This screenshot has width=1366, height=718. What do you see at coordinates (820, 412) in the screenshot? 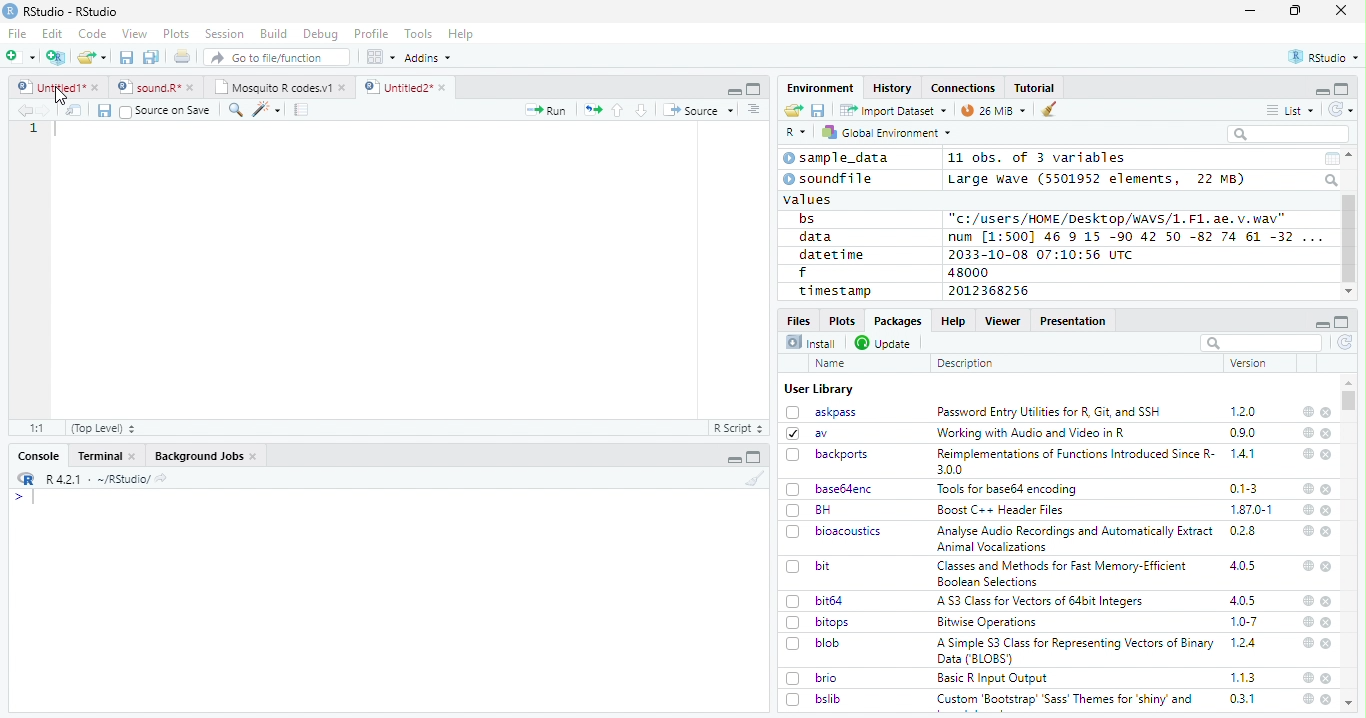
I see `askpass` at bounding box center [820, 412].